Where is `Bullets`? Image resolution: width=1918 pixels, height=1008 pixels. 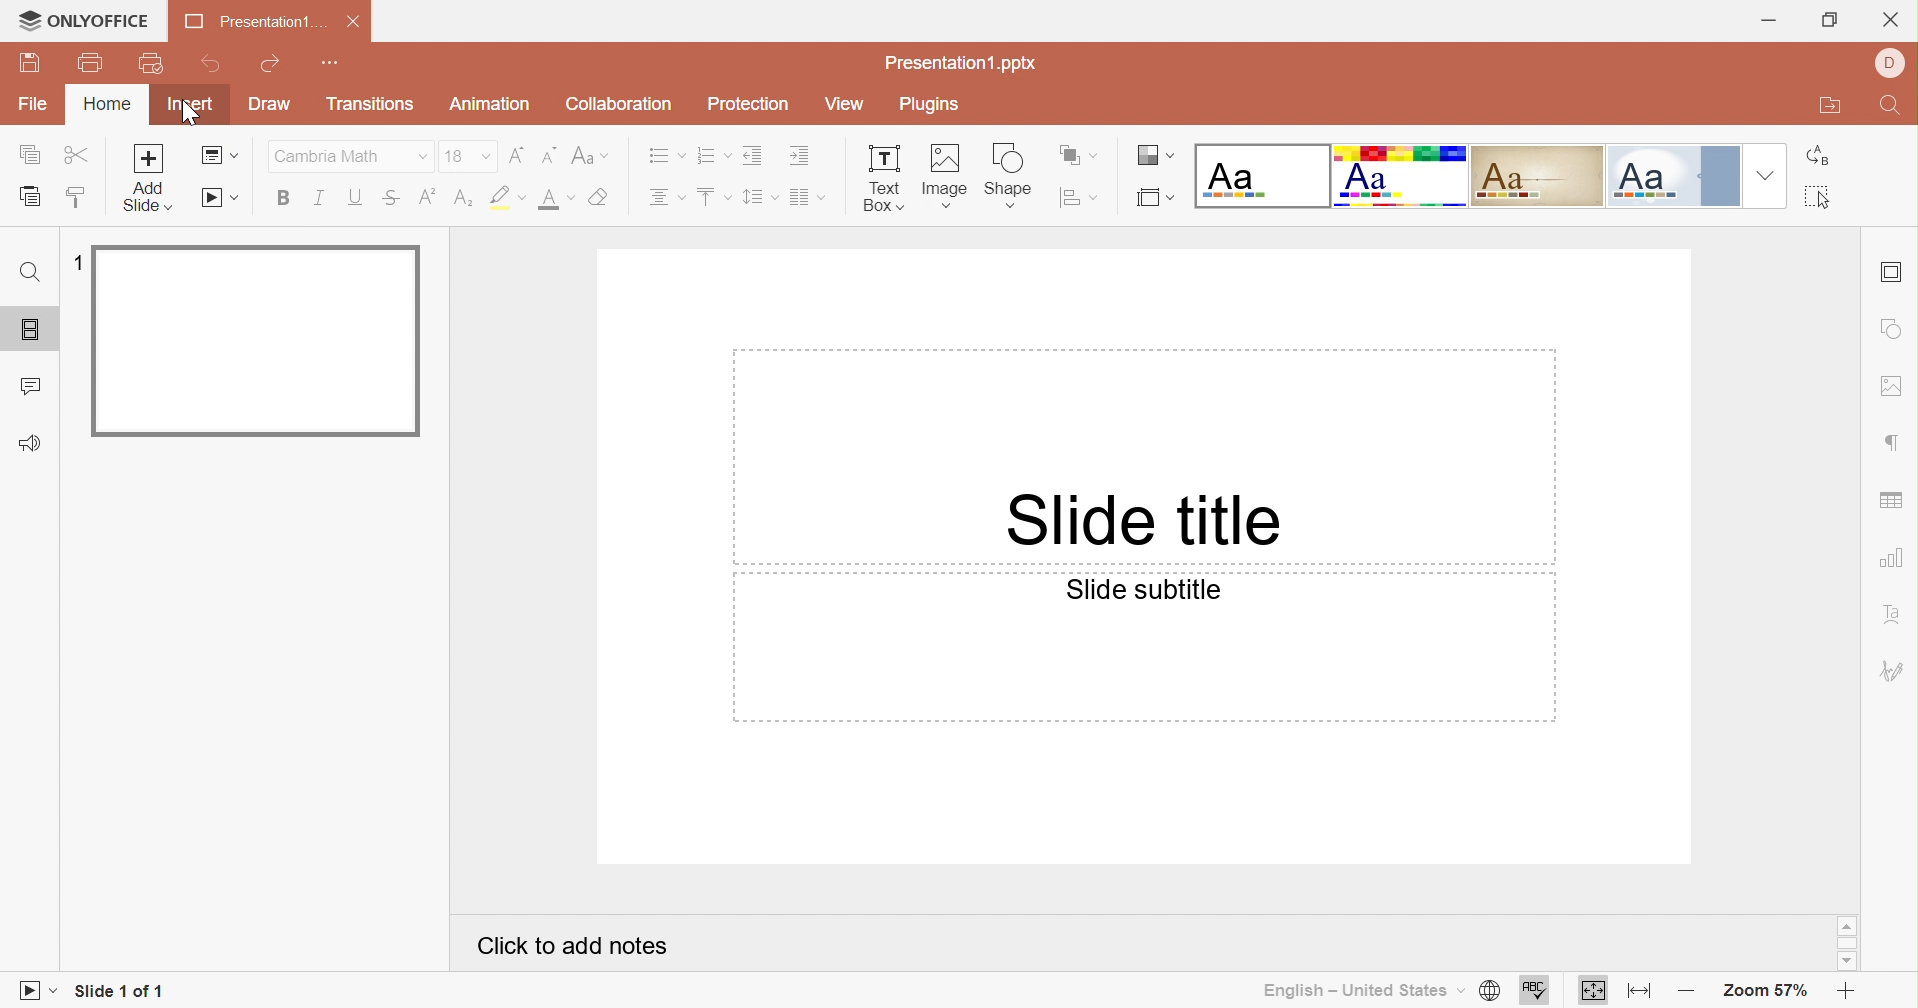
Bullets is located at coordinates (662, 157).